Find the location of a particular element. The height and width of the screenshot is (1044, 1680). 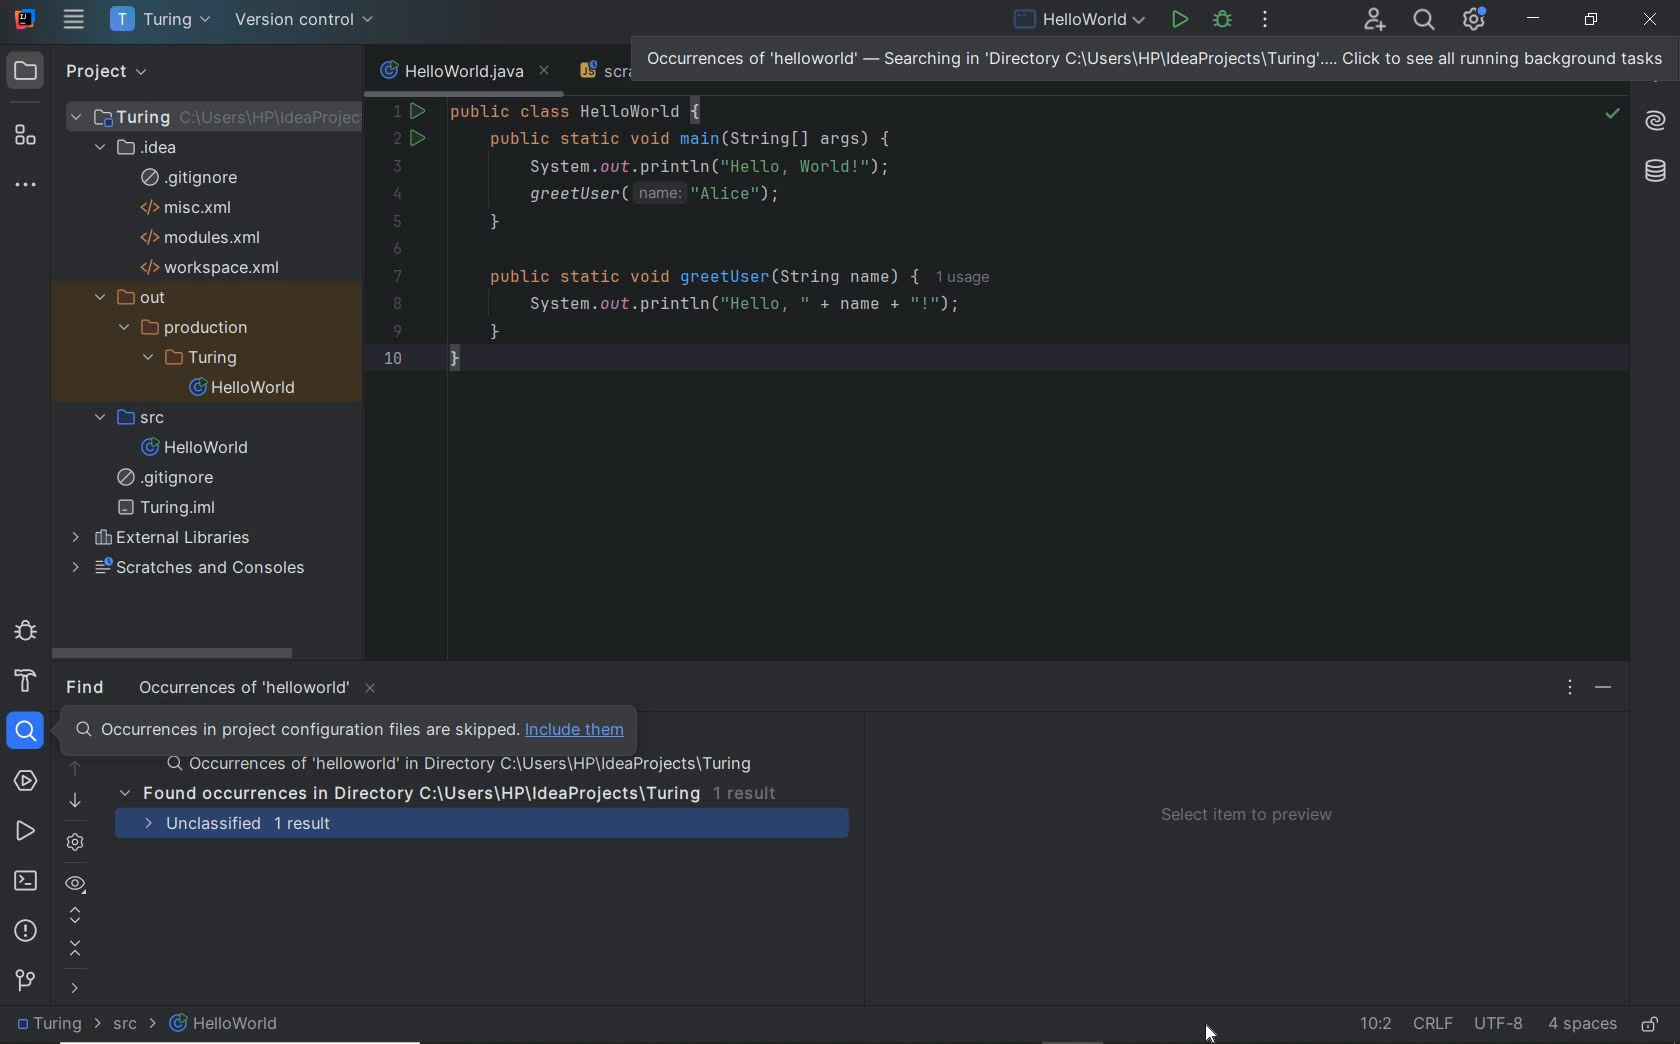

file name is located at coordinates (1080, 22).